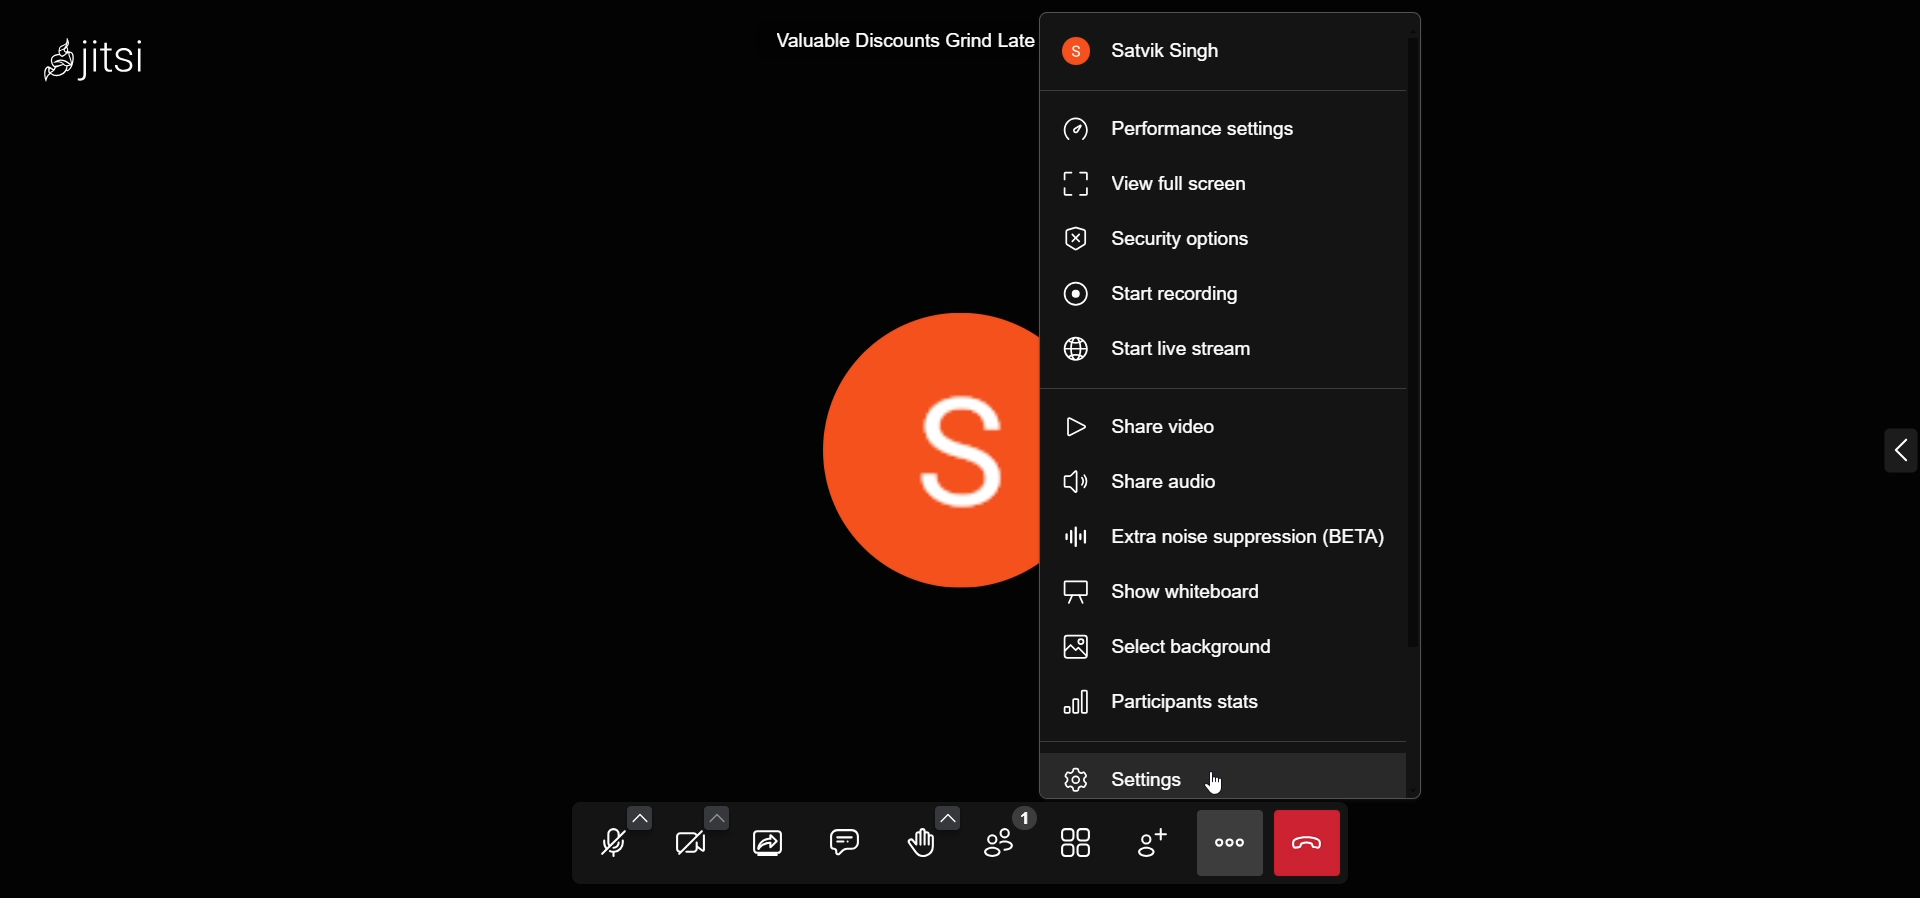 The height and width of the screenshot is (898, 1920). I want to click on video, so click(690, 843).